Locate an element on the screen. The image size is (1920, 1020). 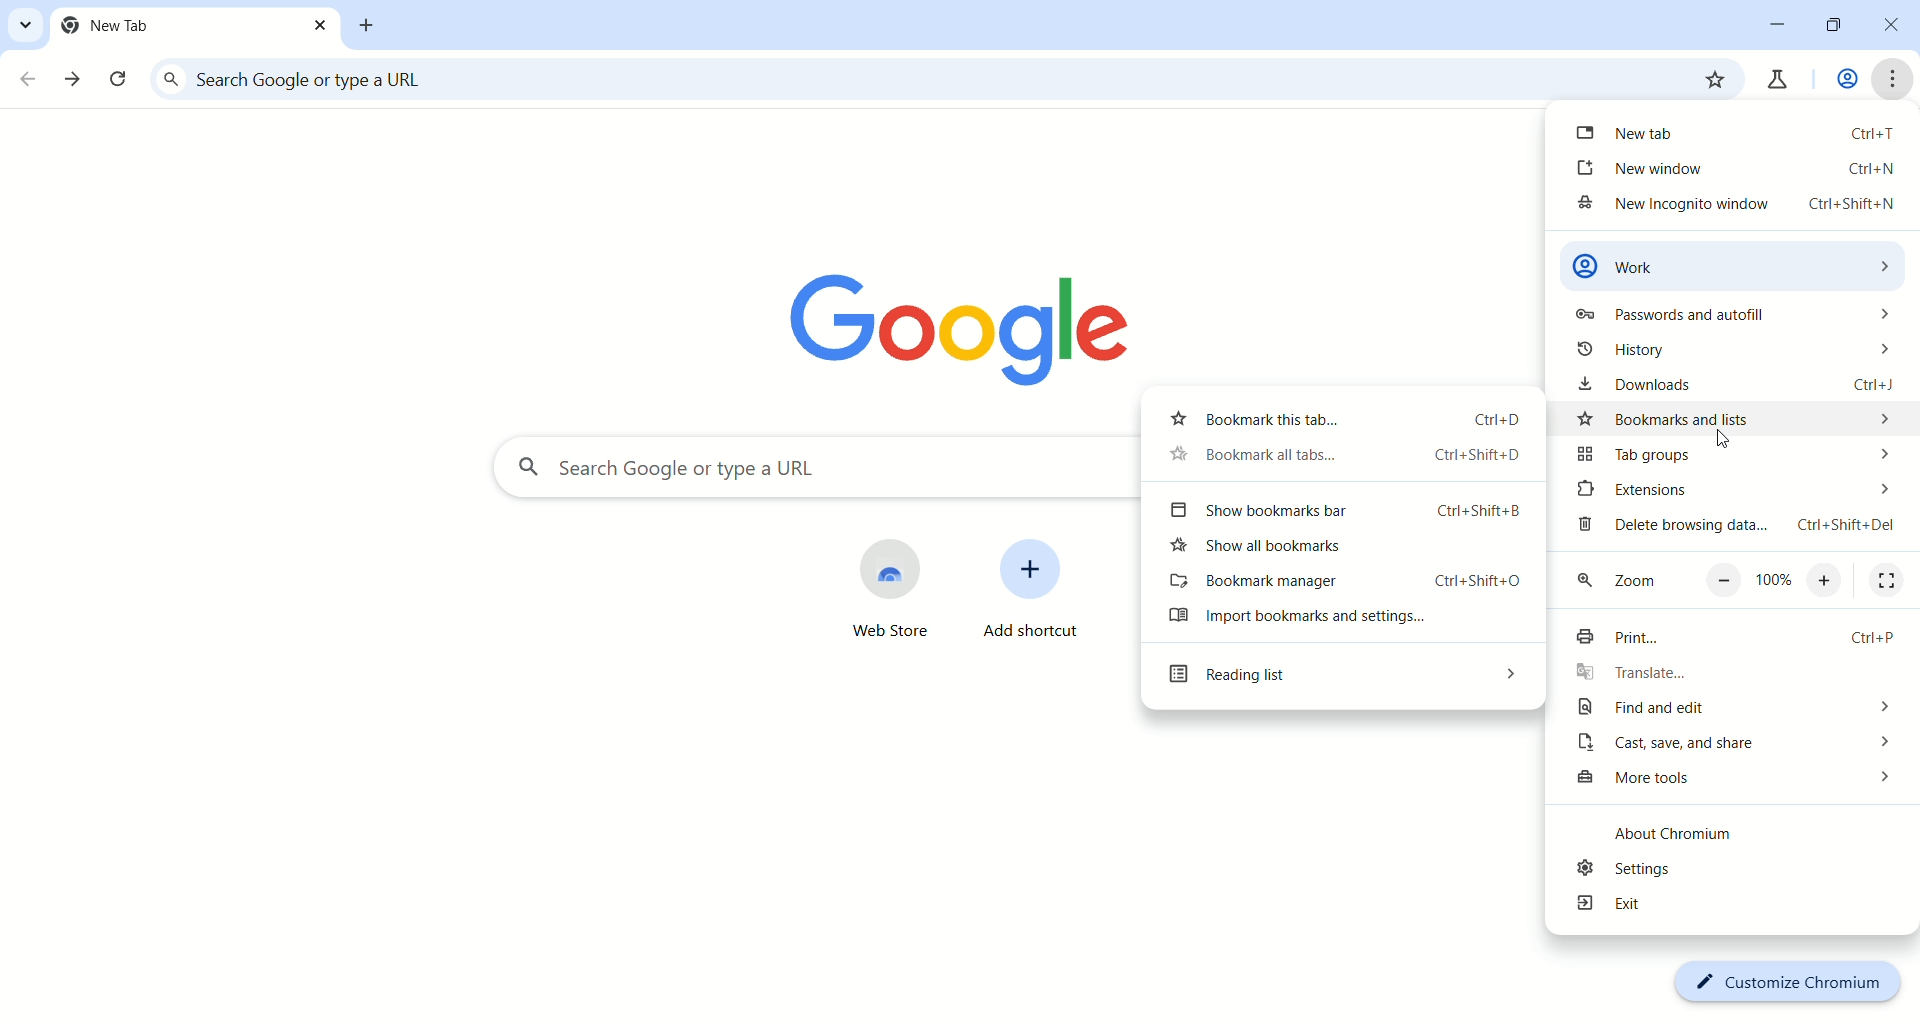
import bookmarks and settings is located at coordinates (1340, 622).